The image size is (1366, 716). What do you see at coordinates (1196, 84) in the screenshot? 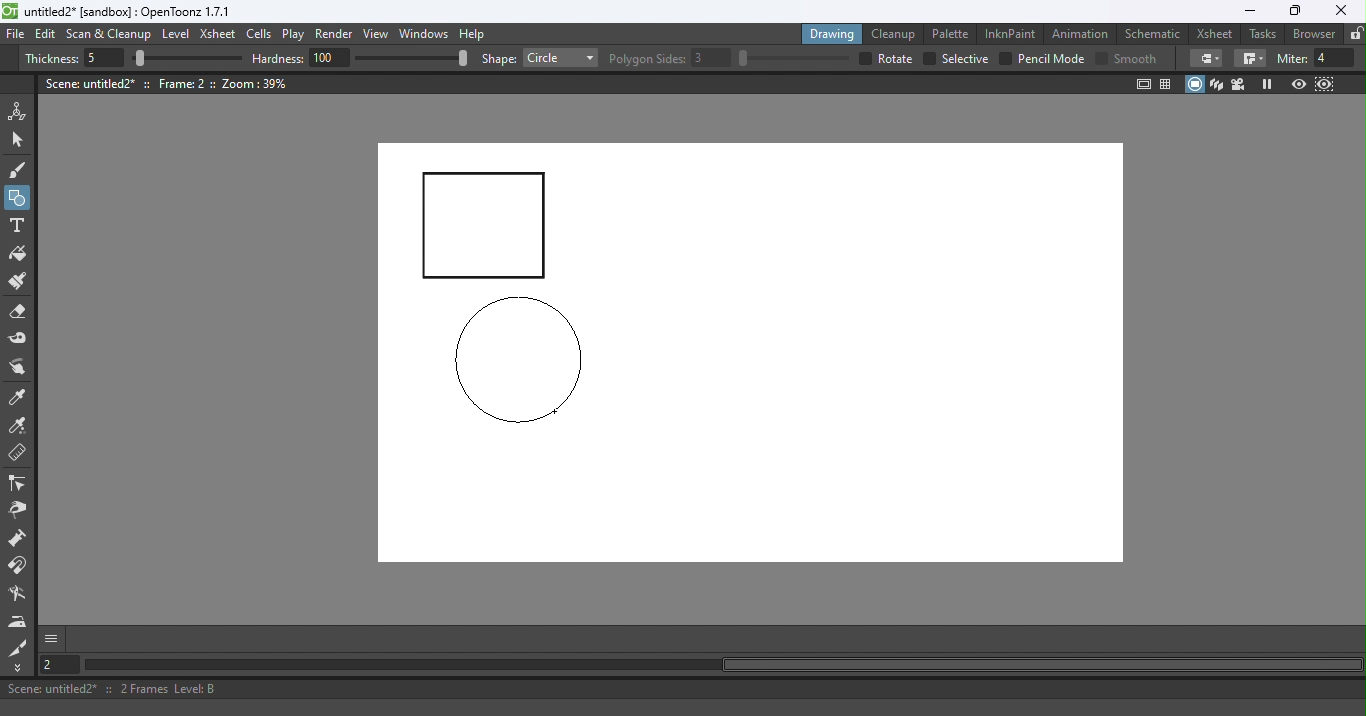
I see `Camera stand view` at bounding box center [1196, 84].